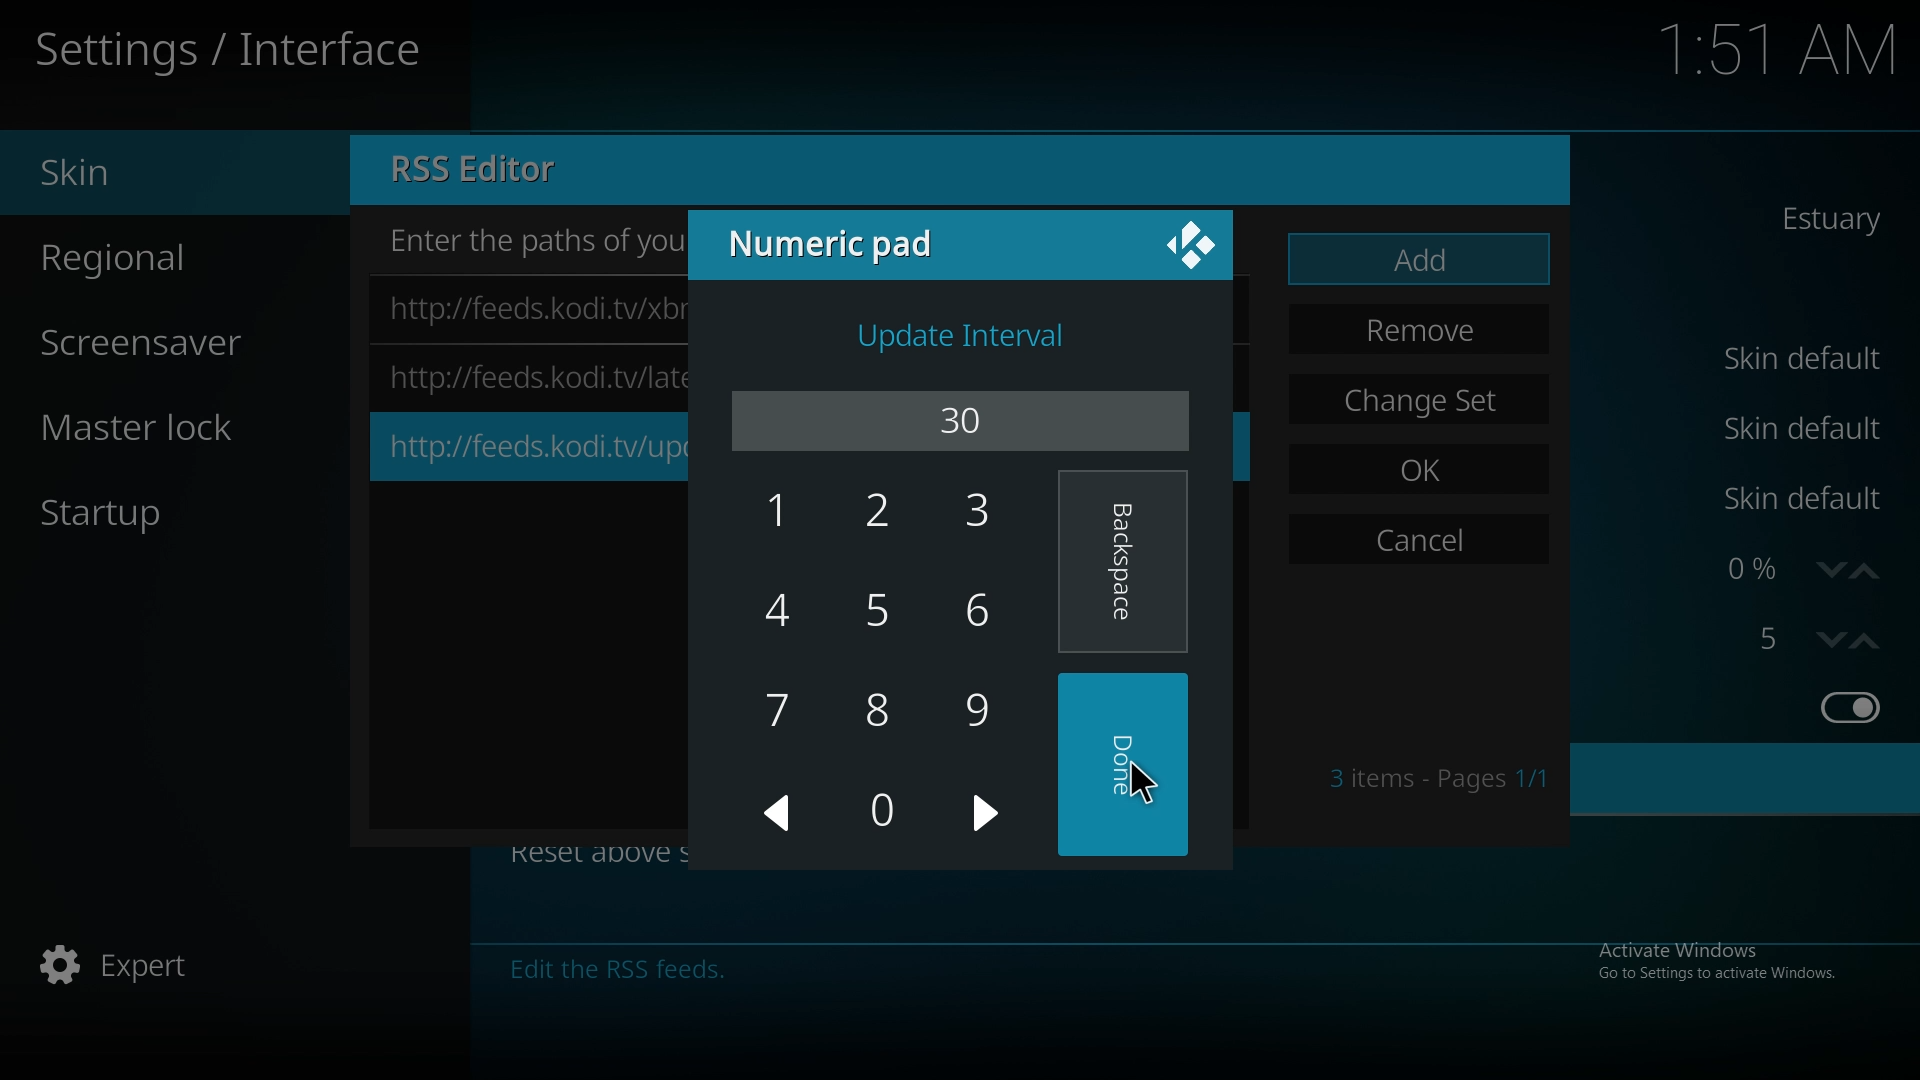 Image resolution: width=1920 pixels, height=1080 pixels. Describe the element at coordinates (139, 518) in the screenshot. I see `startup` at that location.